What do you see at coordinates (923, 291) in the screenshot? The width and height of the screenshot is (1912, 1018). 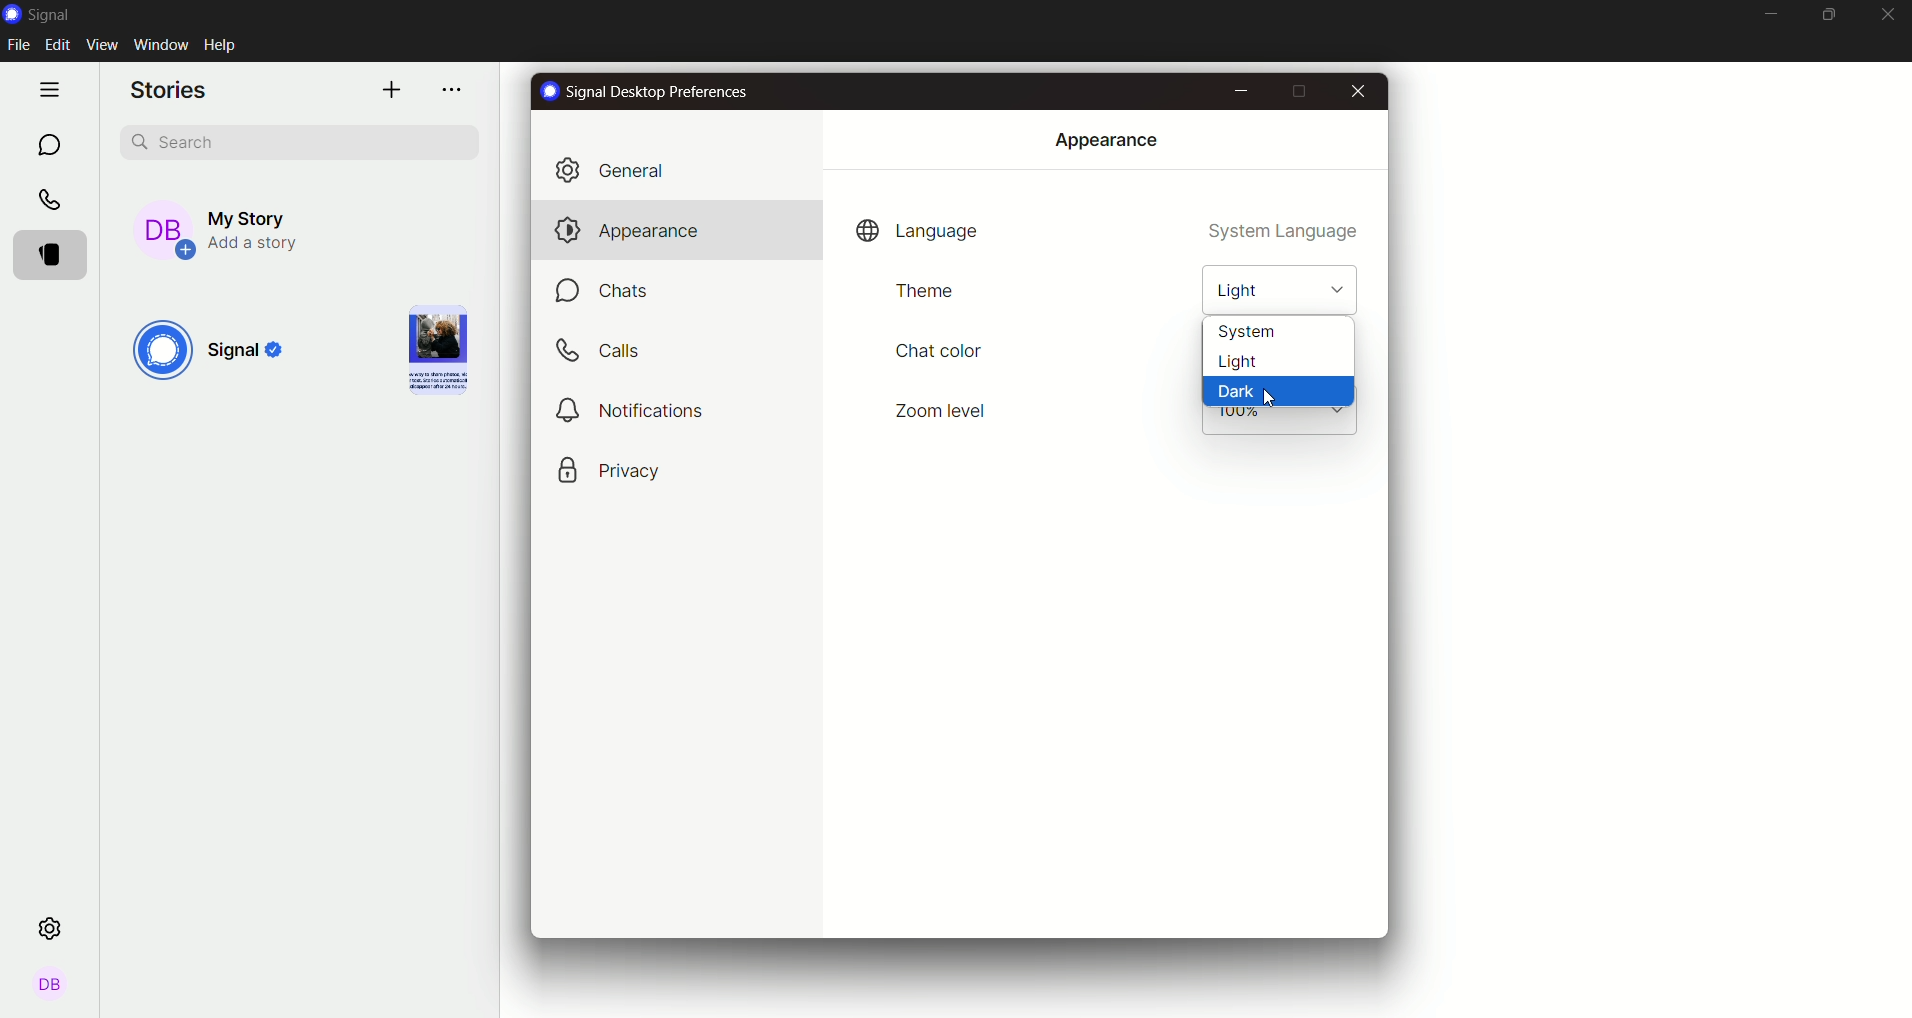 I see `theme` at bounding box center [923, 291].